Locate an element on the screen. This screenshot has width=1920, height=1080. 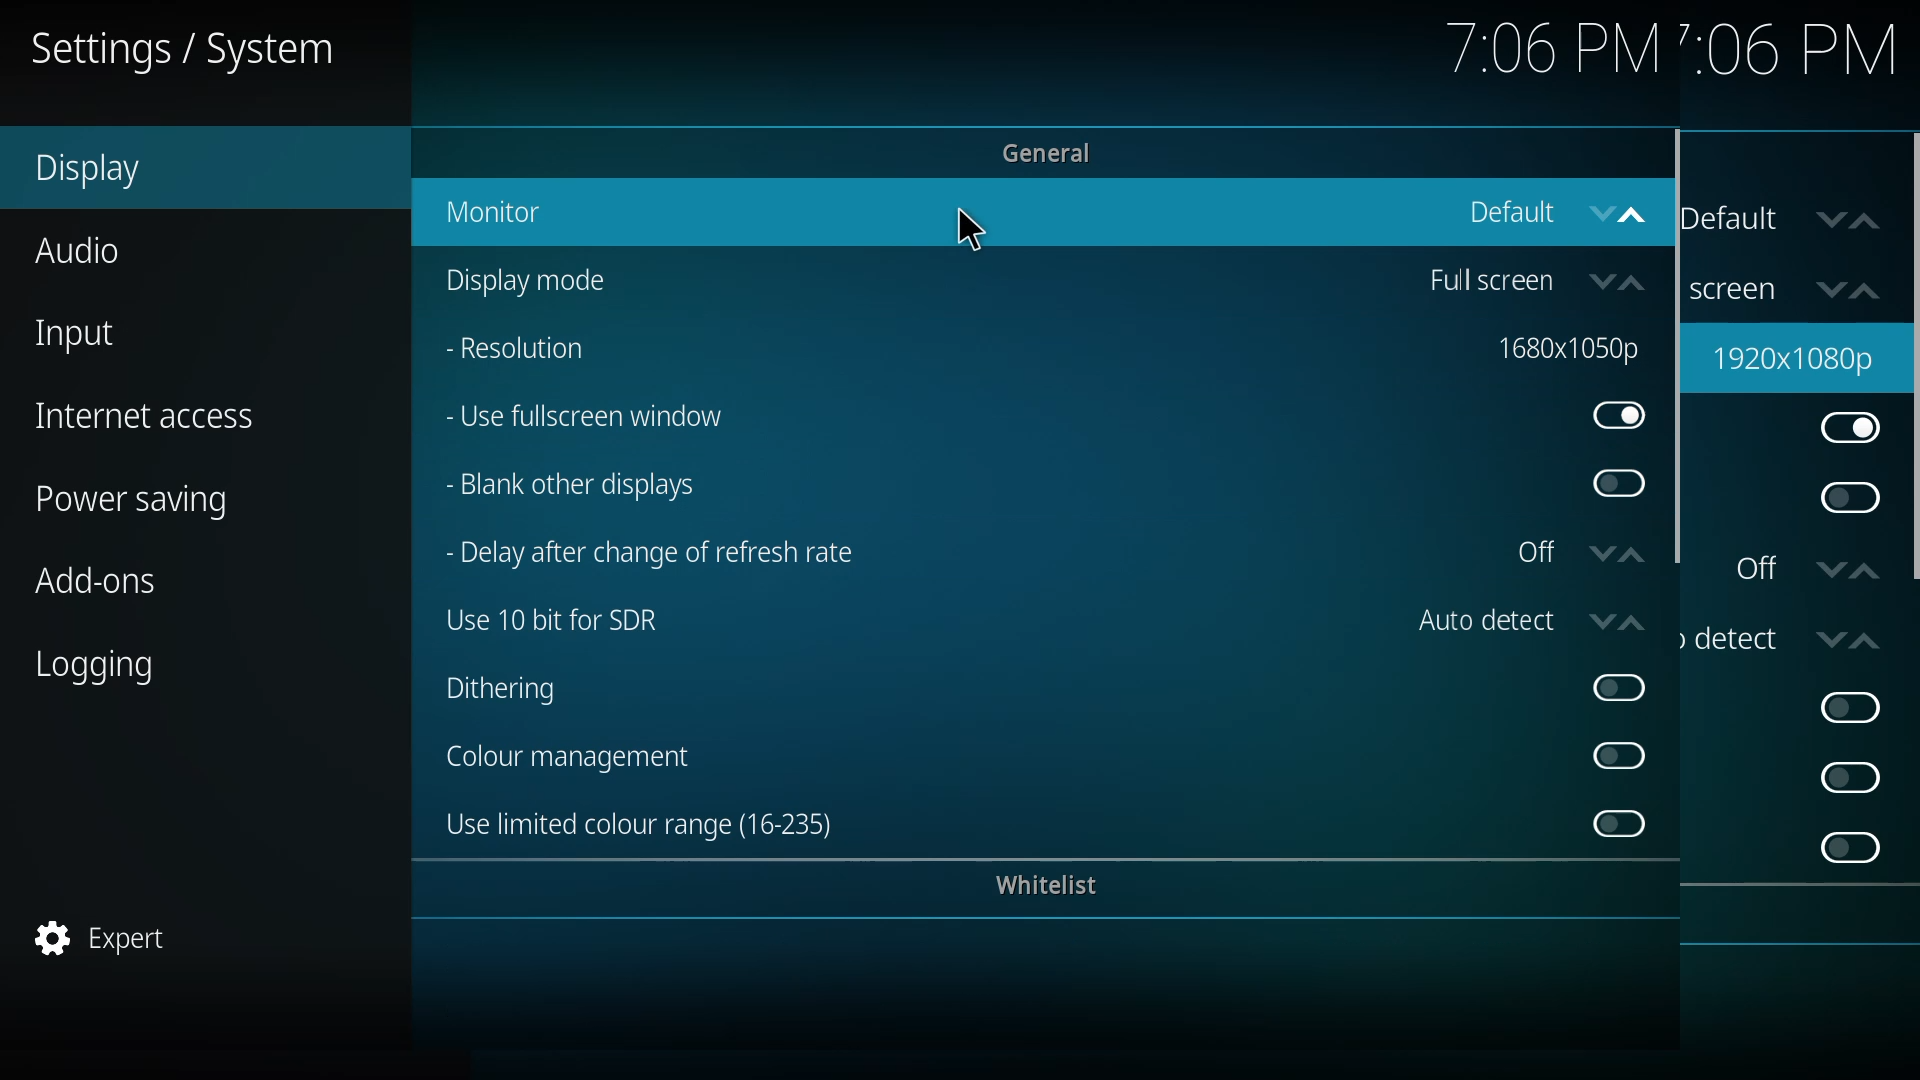
enable is located at coordinates (1851, 846).